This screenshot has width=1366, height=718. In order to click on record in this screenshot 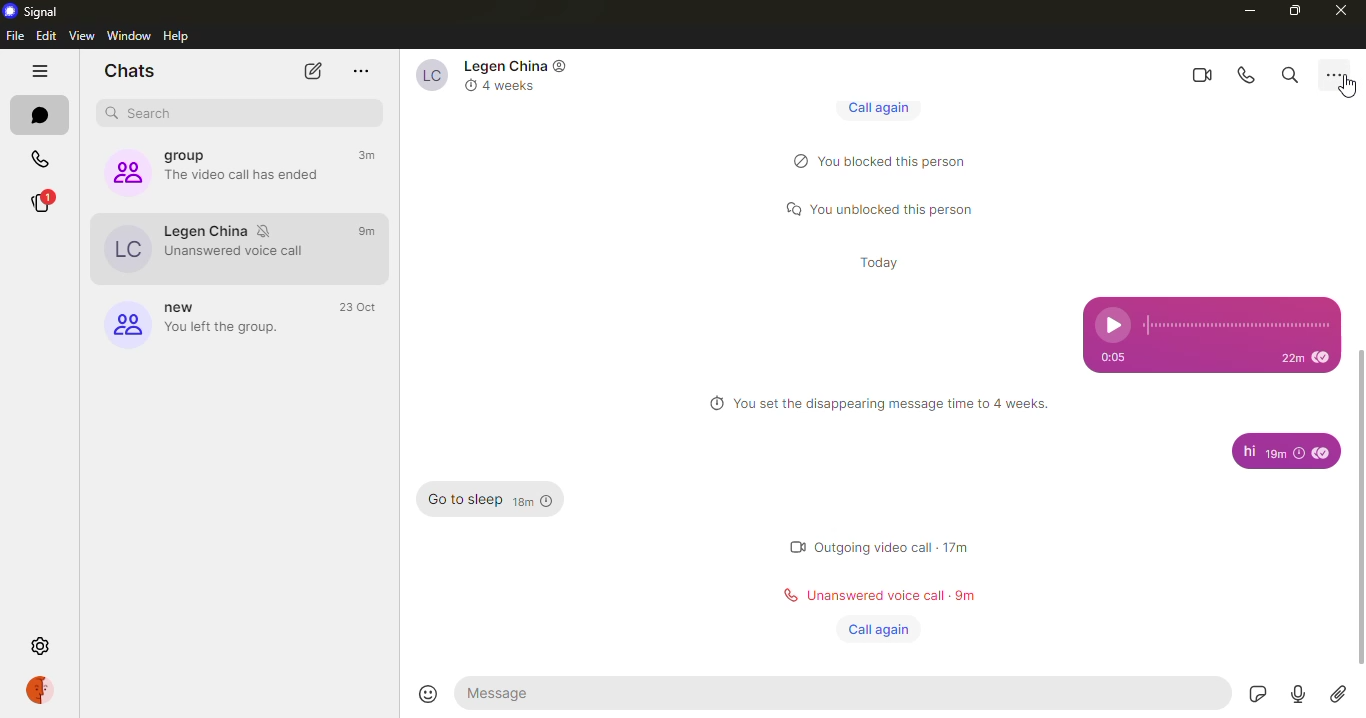, I will do `click(1295, 695)`.